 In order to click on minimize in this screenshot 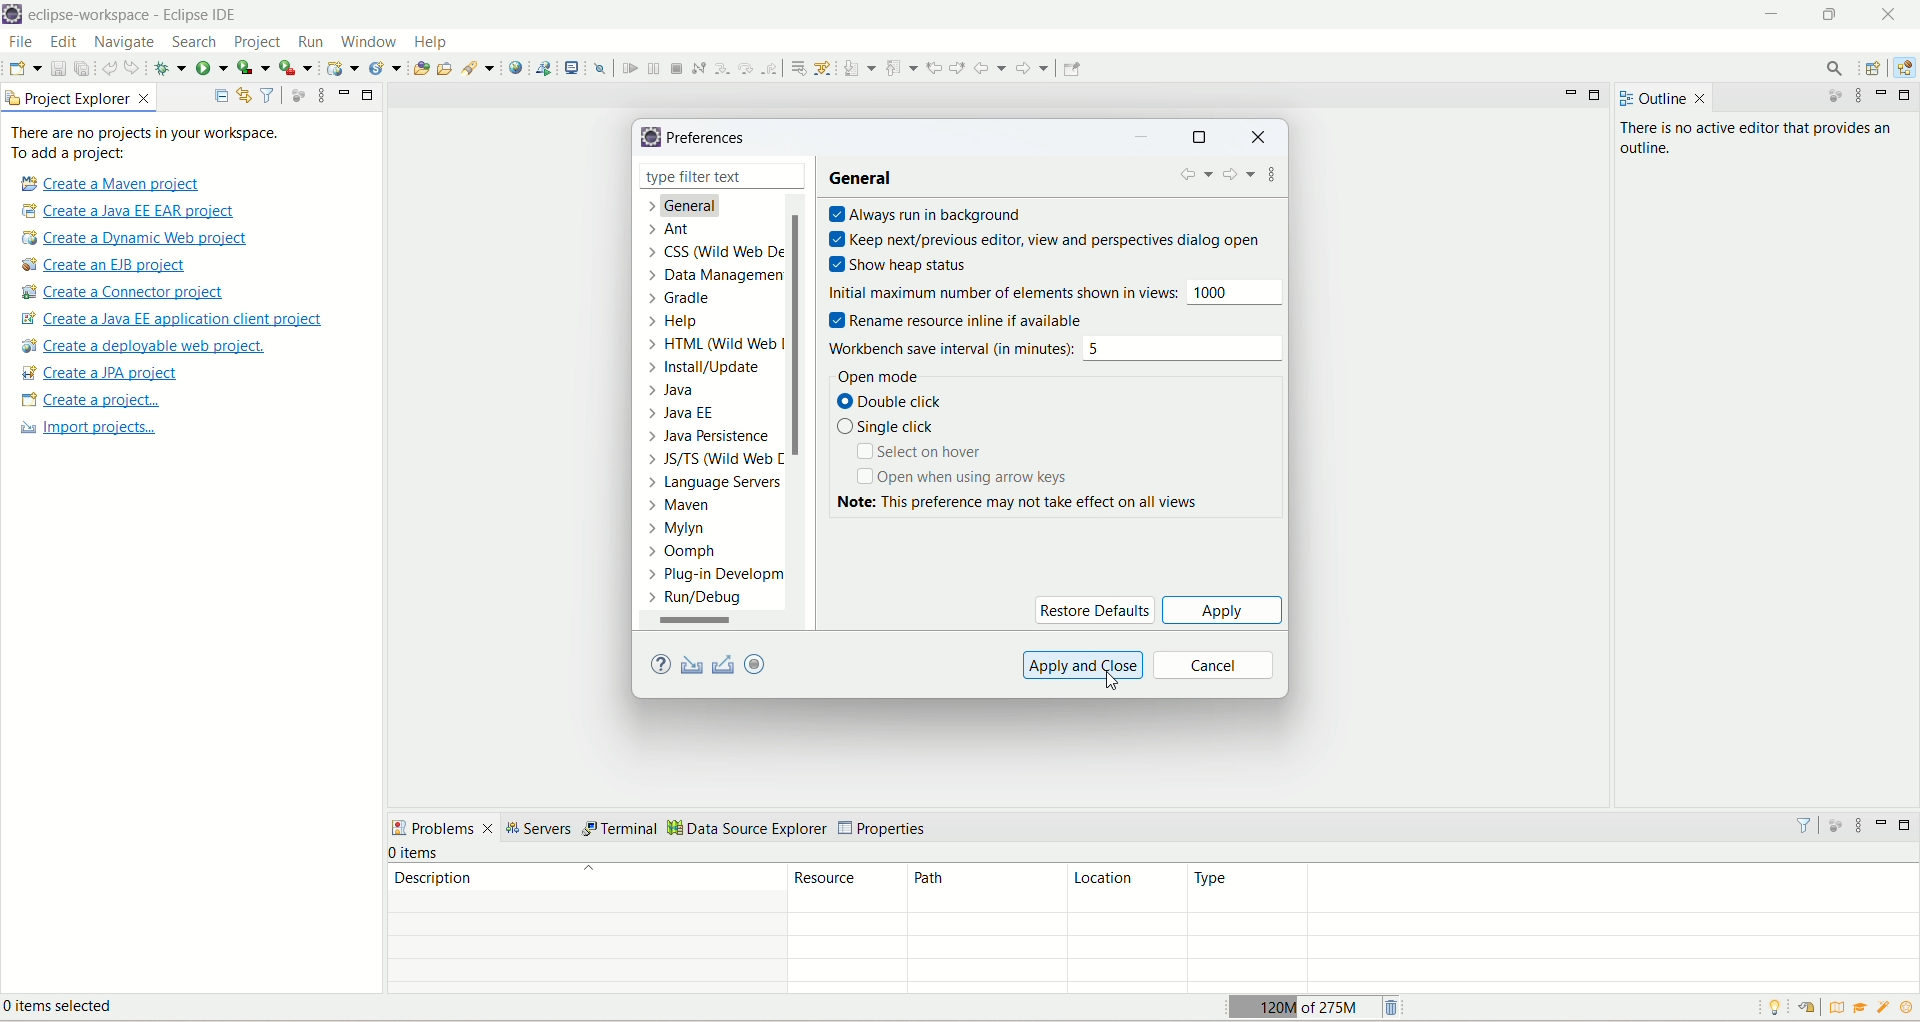, I will do `click(1571, 98)`.